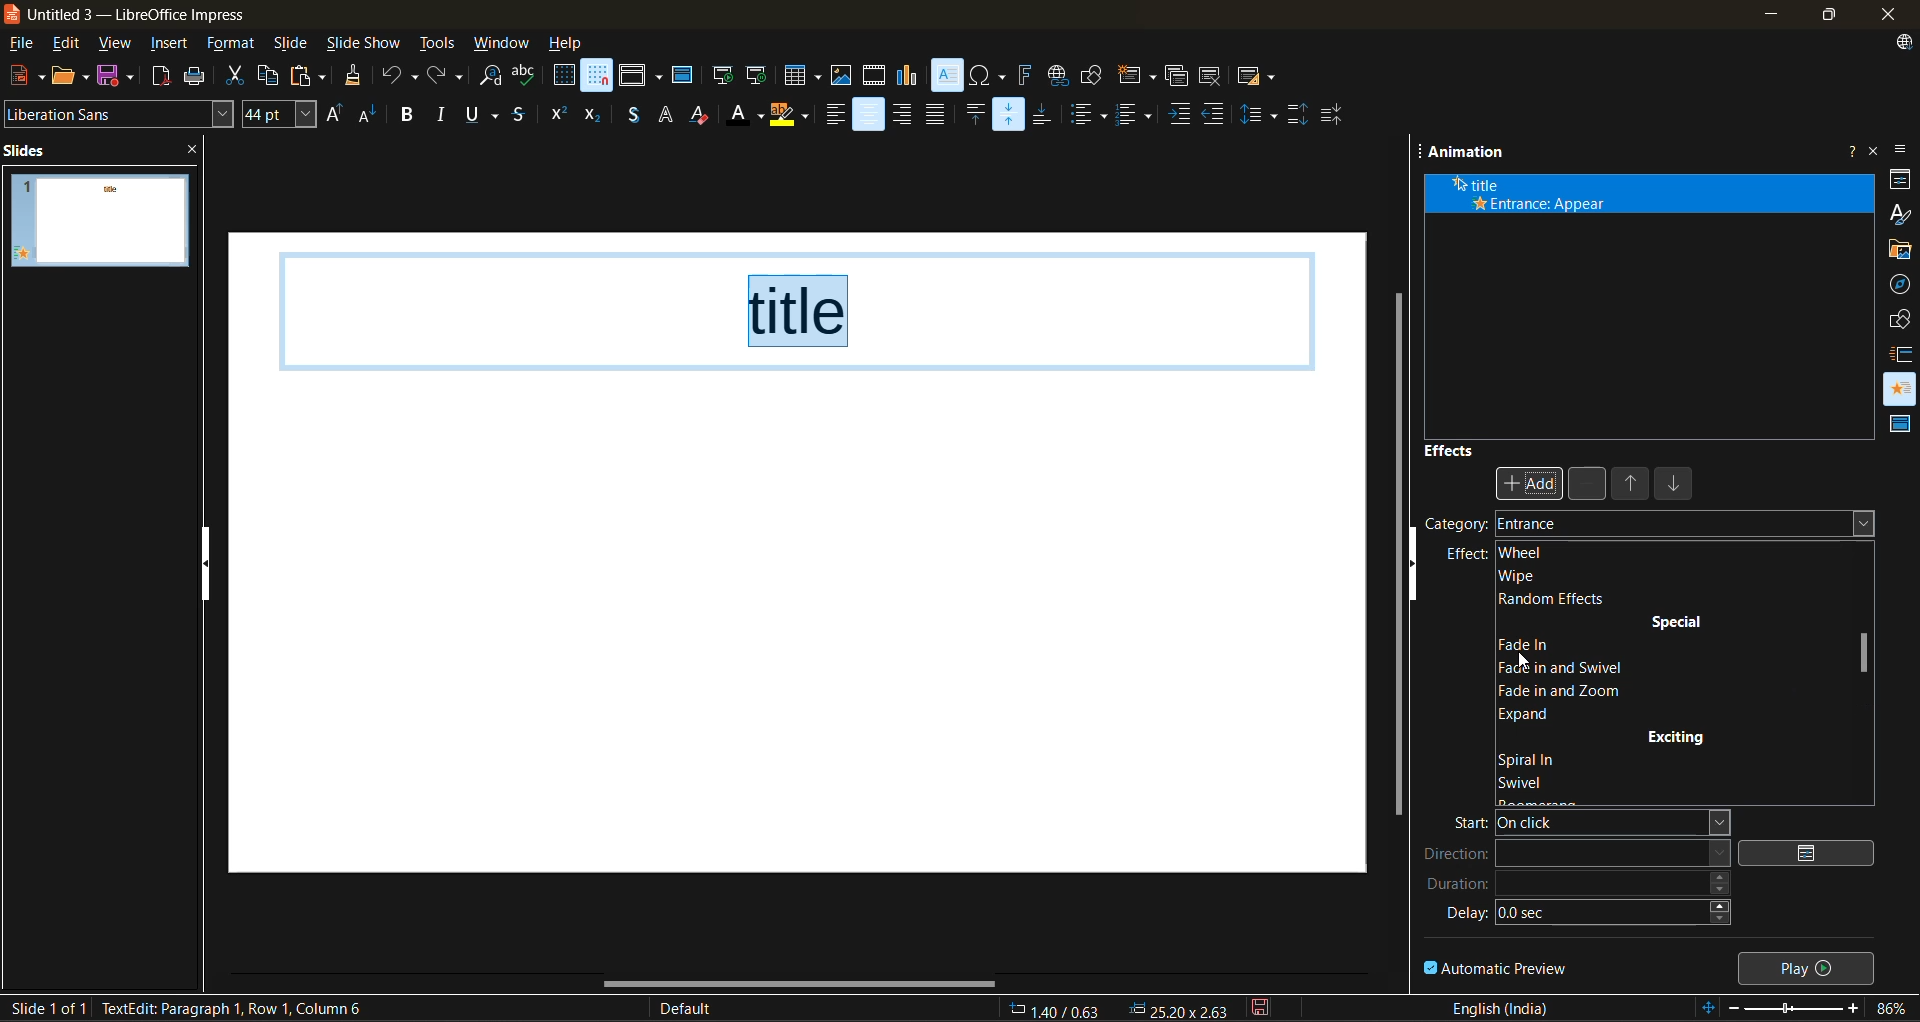 This screenshot has width=1920, height=1022. I want to click on add, so click(1531, 483).